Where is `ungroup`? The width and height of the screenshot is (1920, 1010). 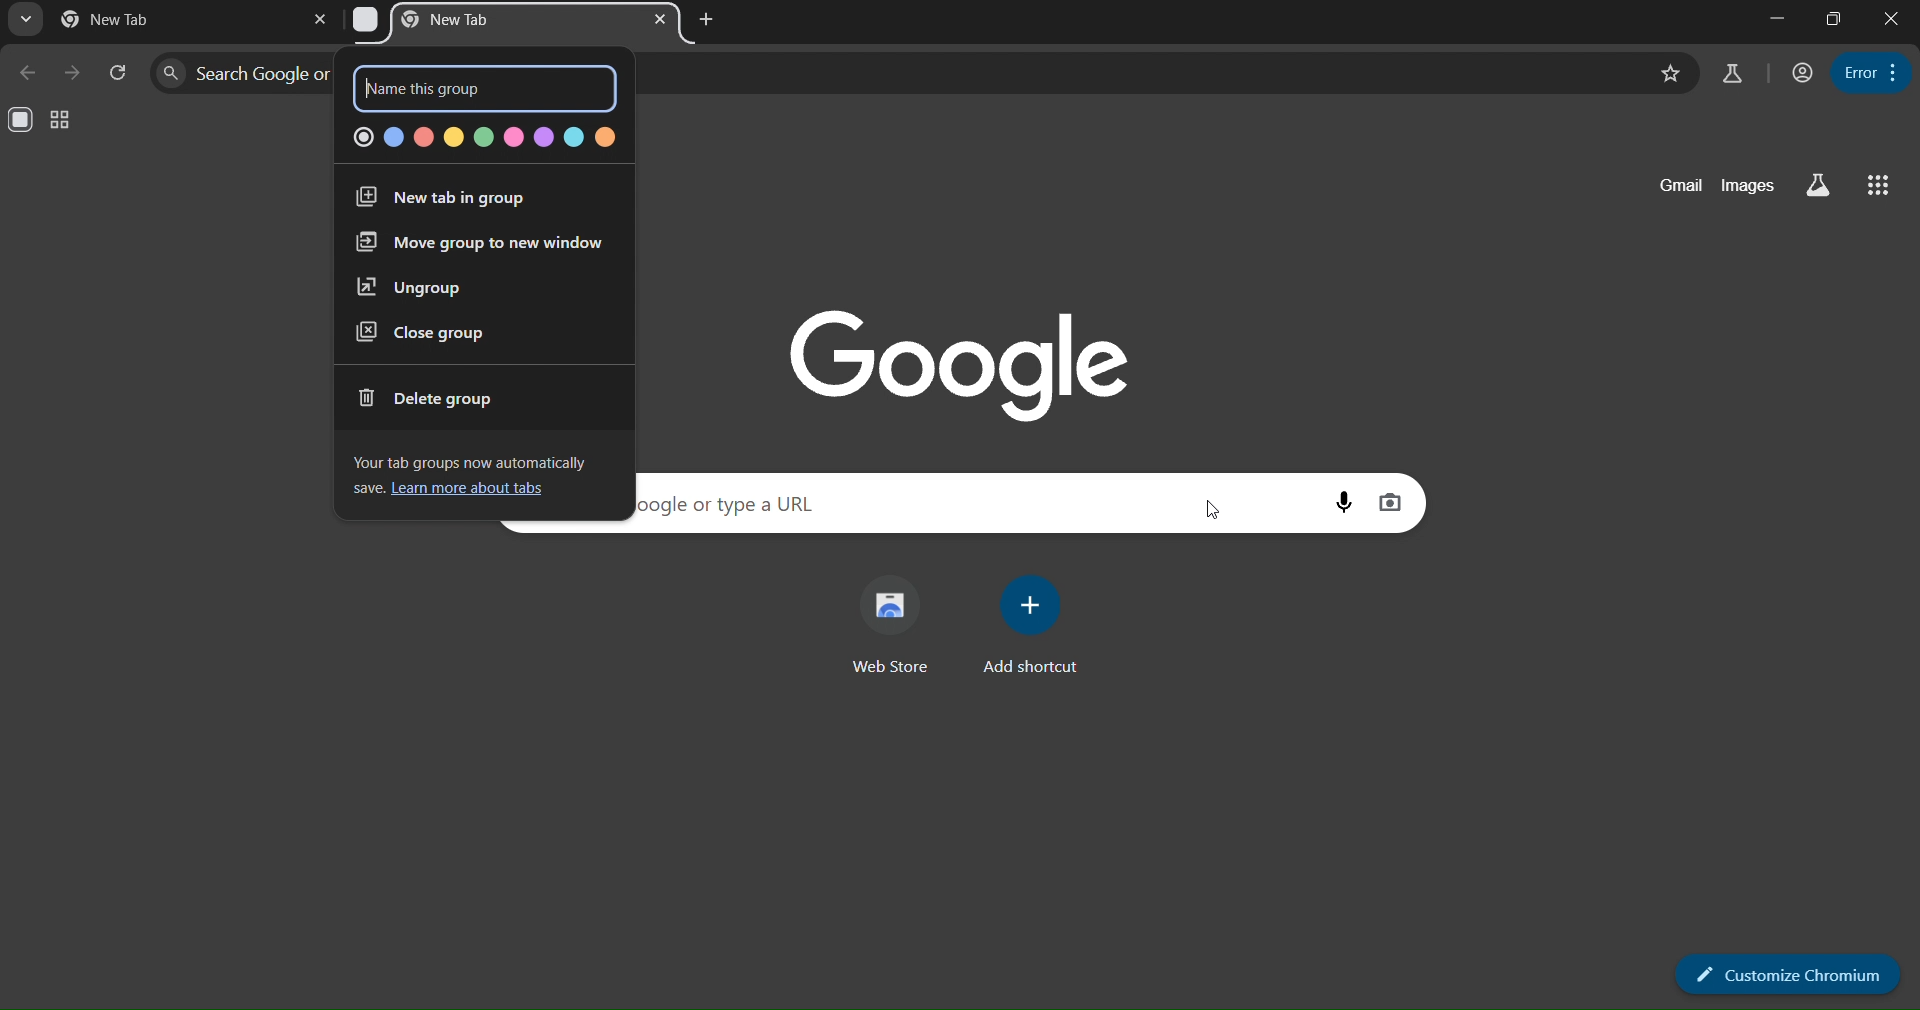
ungroup is located at coordinates (414, 286).